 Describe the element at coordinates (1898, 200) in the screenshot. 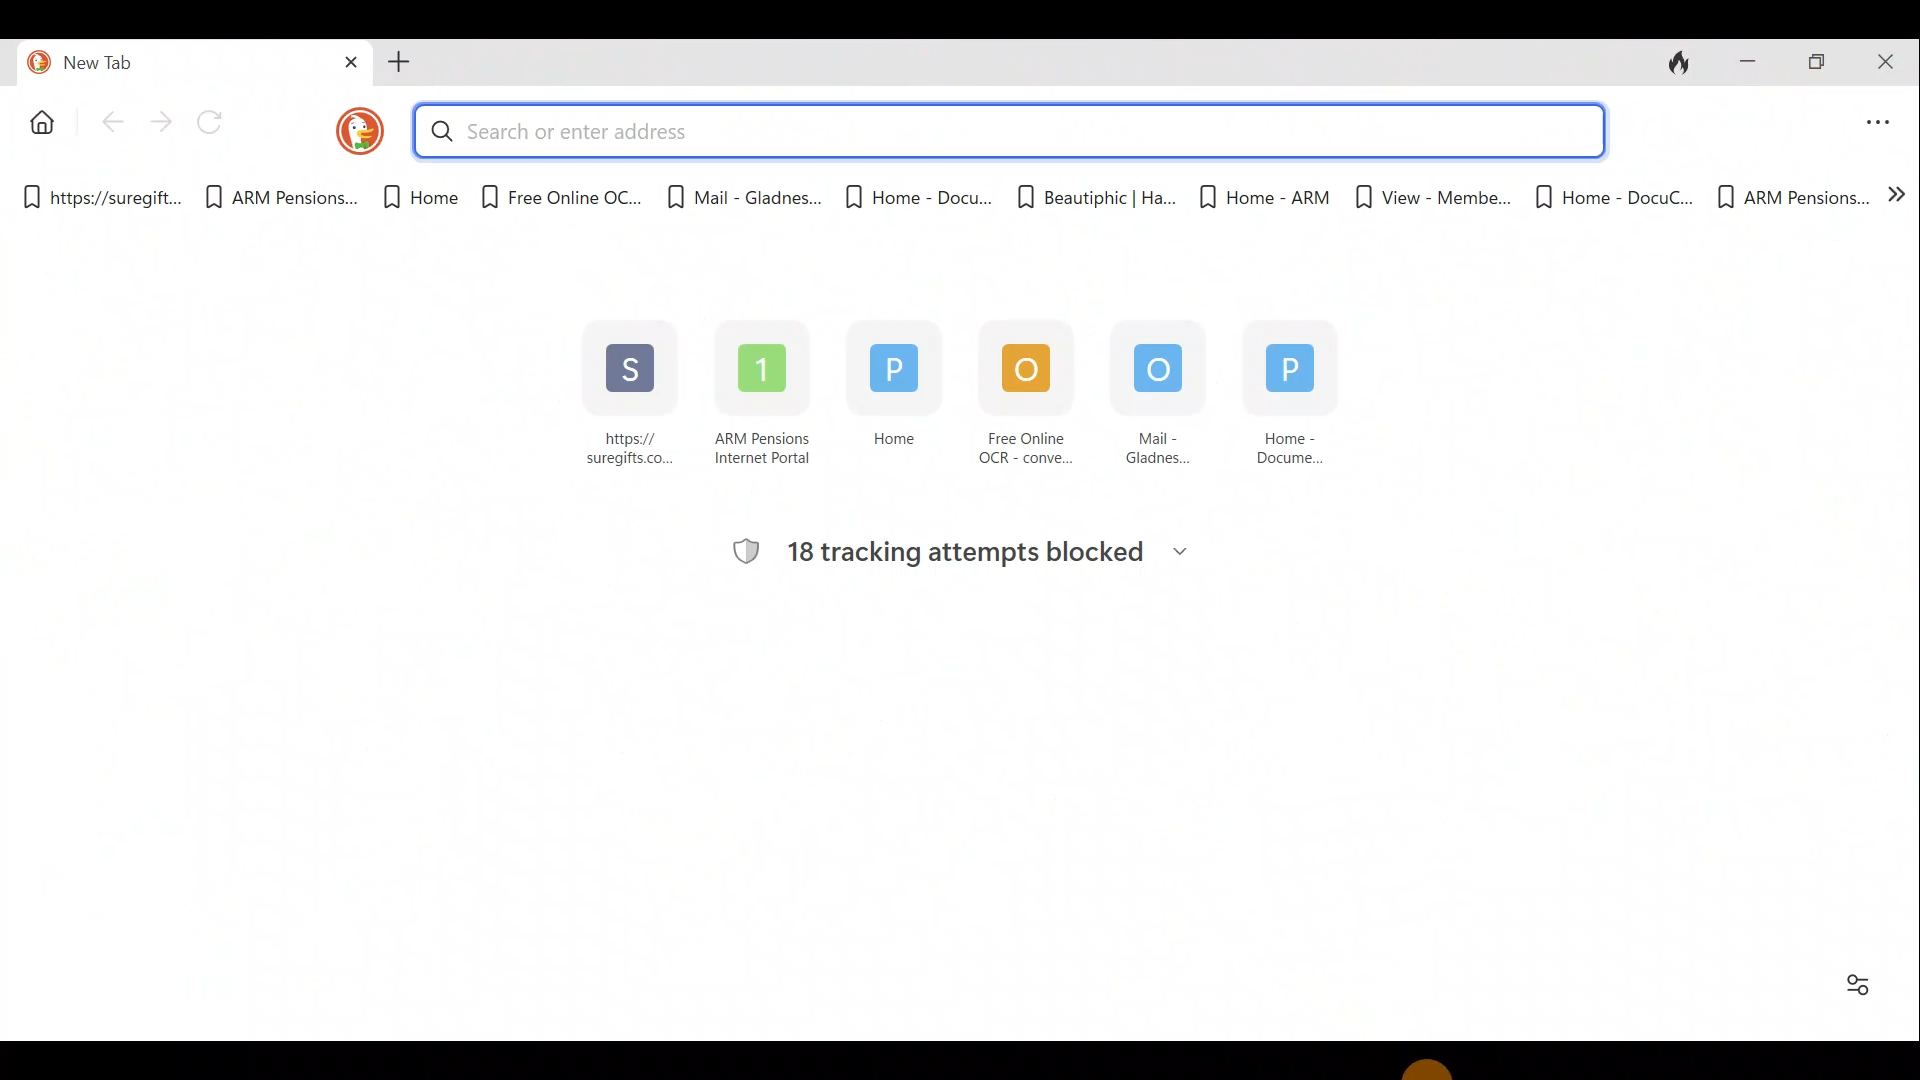

I see `Show more bookmarks` at that location.